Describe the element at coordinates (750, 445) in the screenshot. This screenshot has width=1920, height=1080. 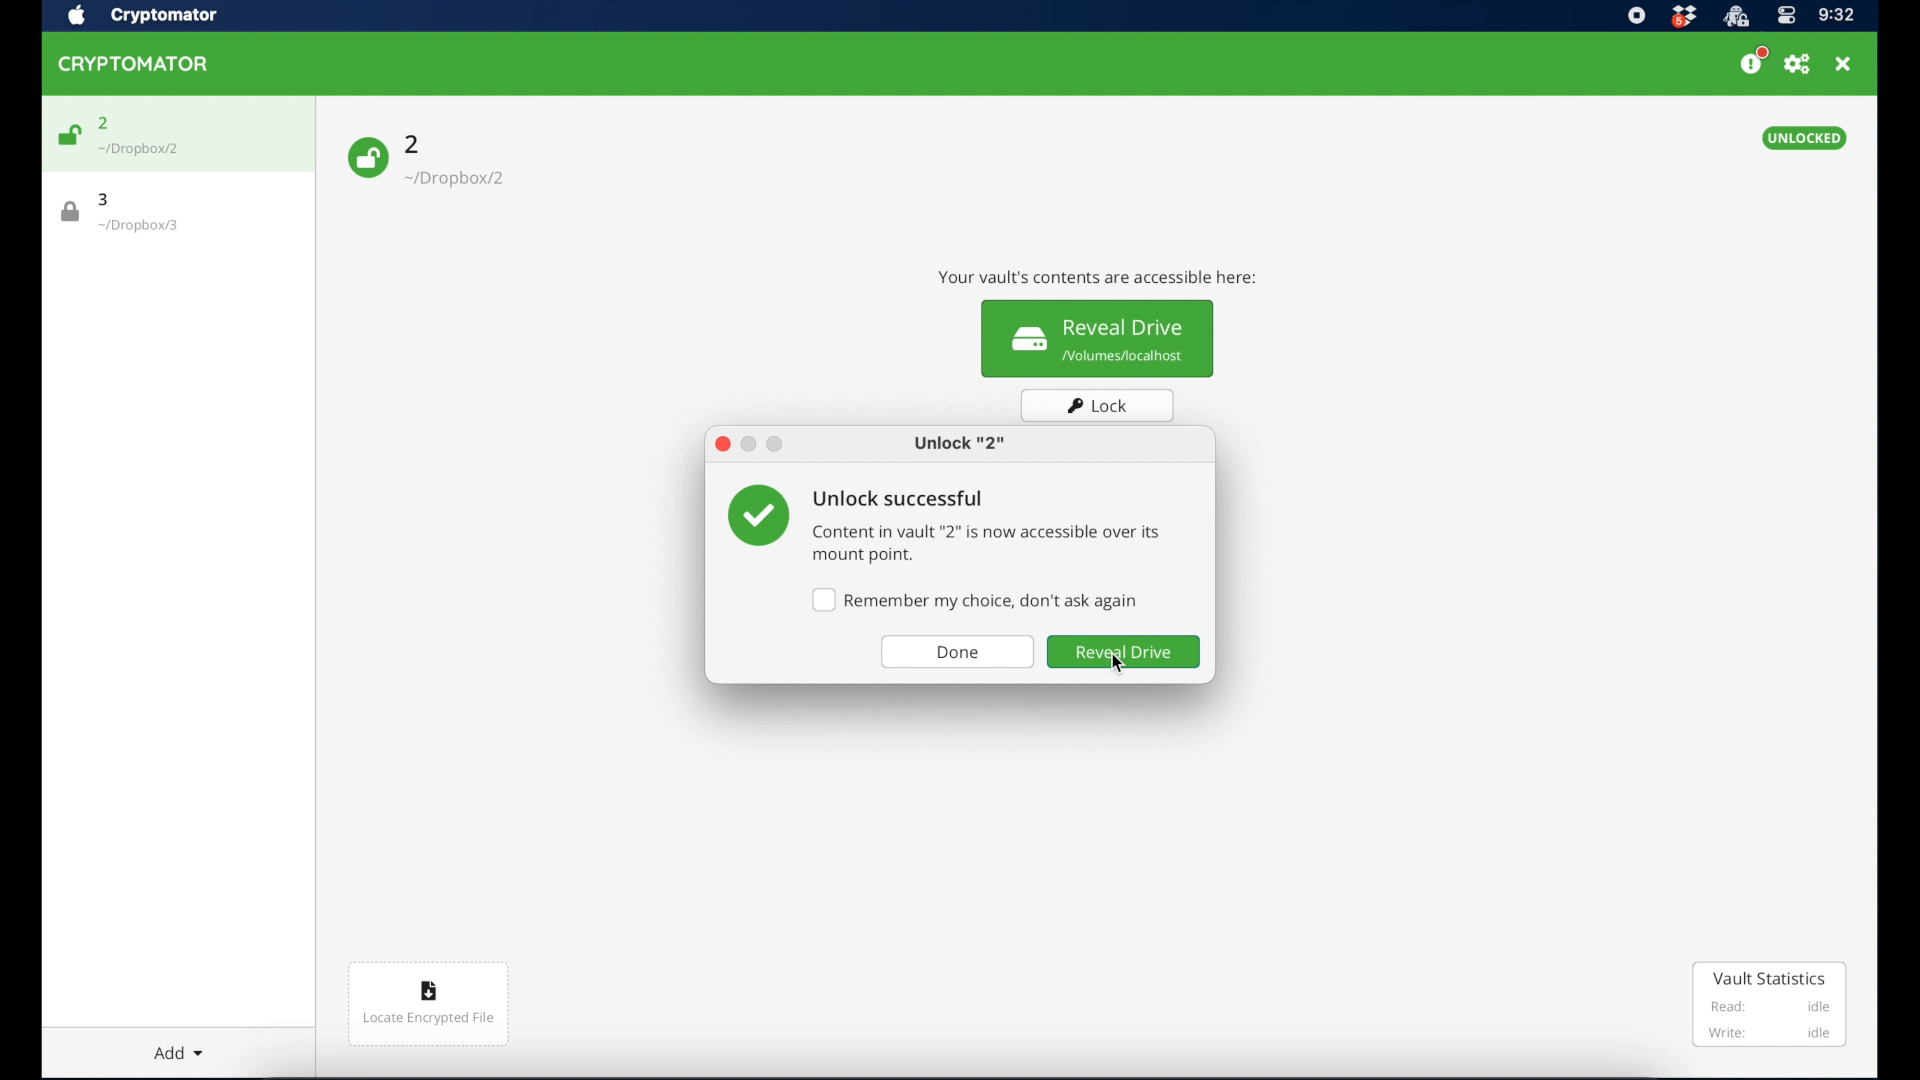
I see `minimize` at that location.